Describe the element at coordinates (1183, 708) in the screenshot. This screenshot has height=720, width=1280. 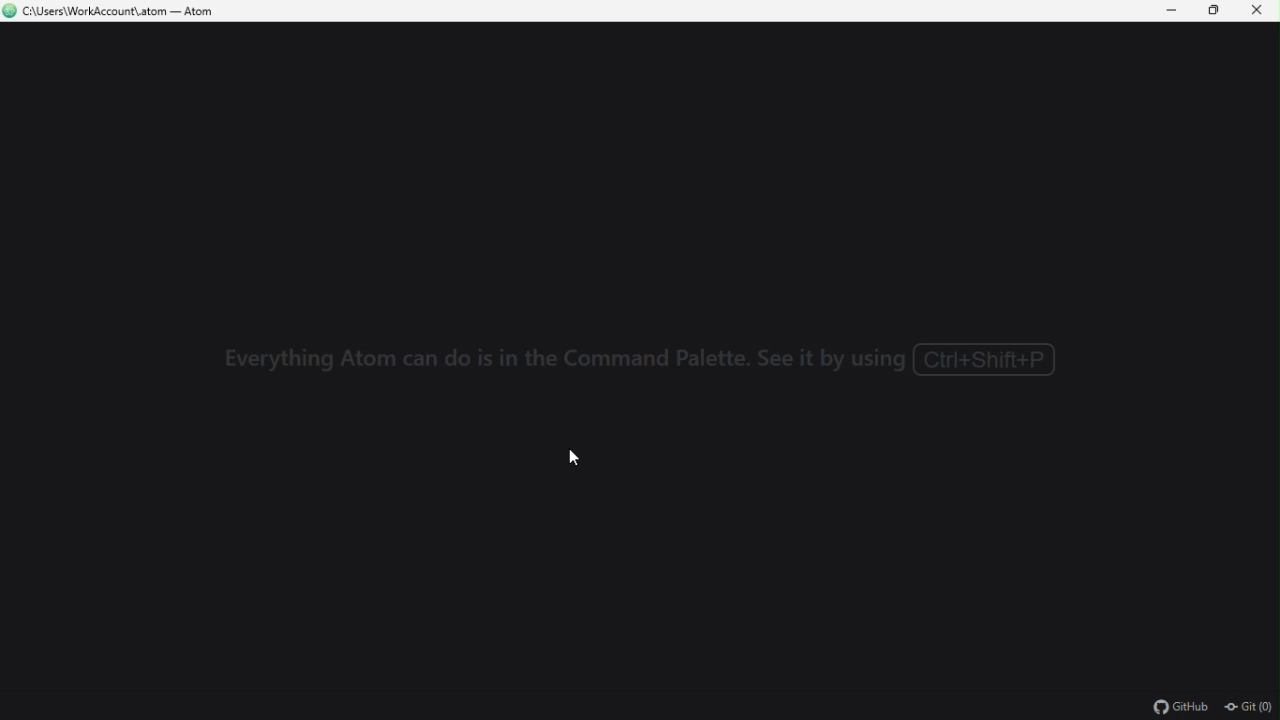
I see `github` at that location.